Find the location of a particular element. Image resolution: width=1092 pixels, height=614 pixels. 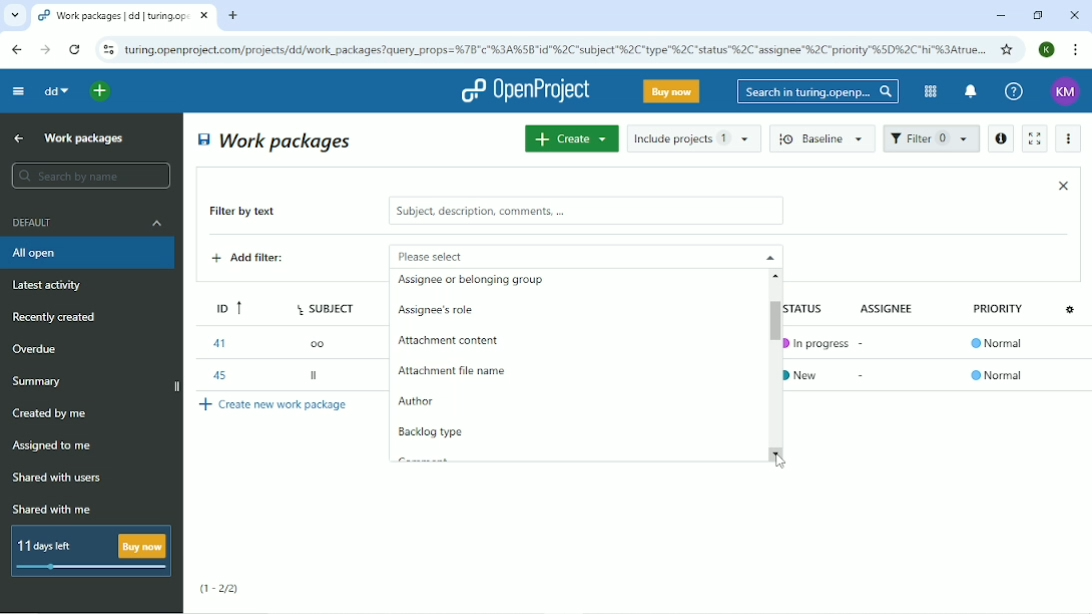

scroll up is located at coordinates (779, 275).